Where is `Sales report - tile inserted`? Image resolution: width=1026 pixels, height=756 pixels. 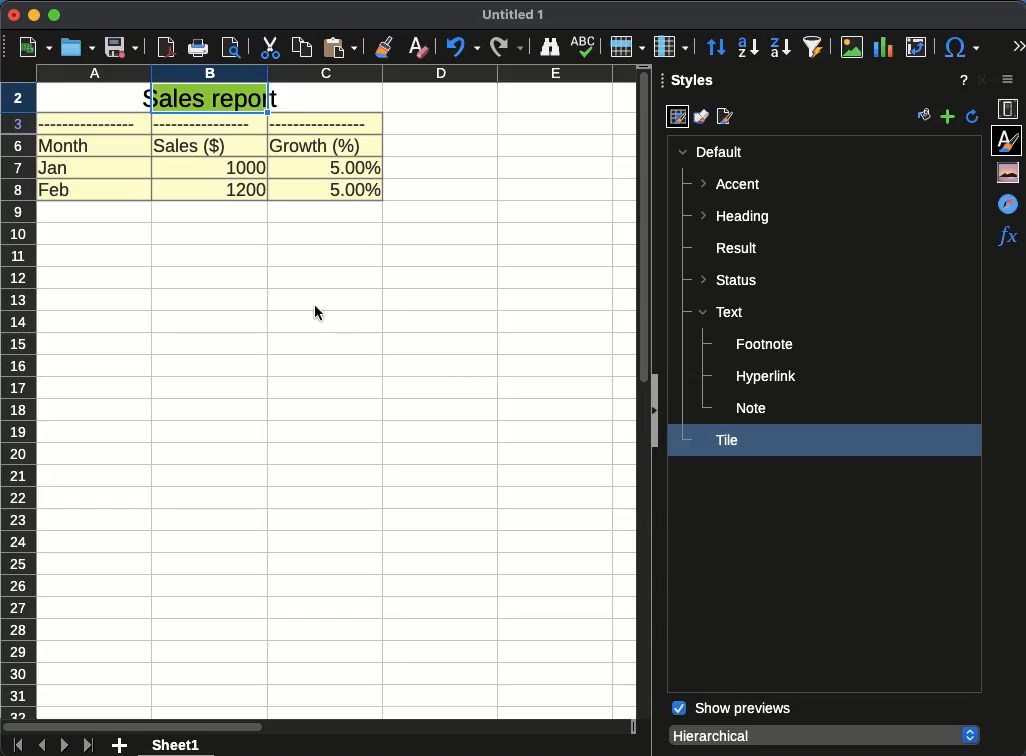 Sales report - tile inserted is located at coordinates (208, 99).